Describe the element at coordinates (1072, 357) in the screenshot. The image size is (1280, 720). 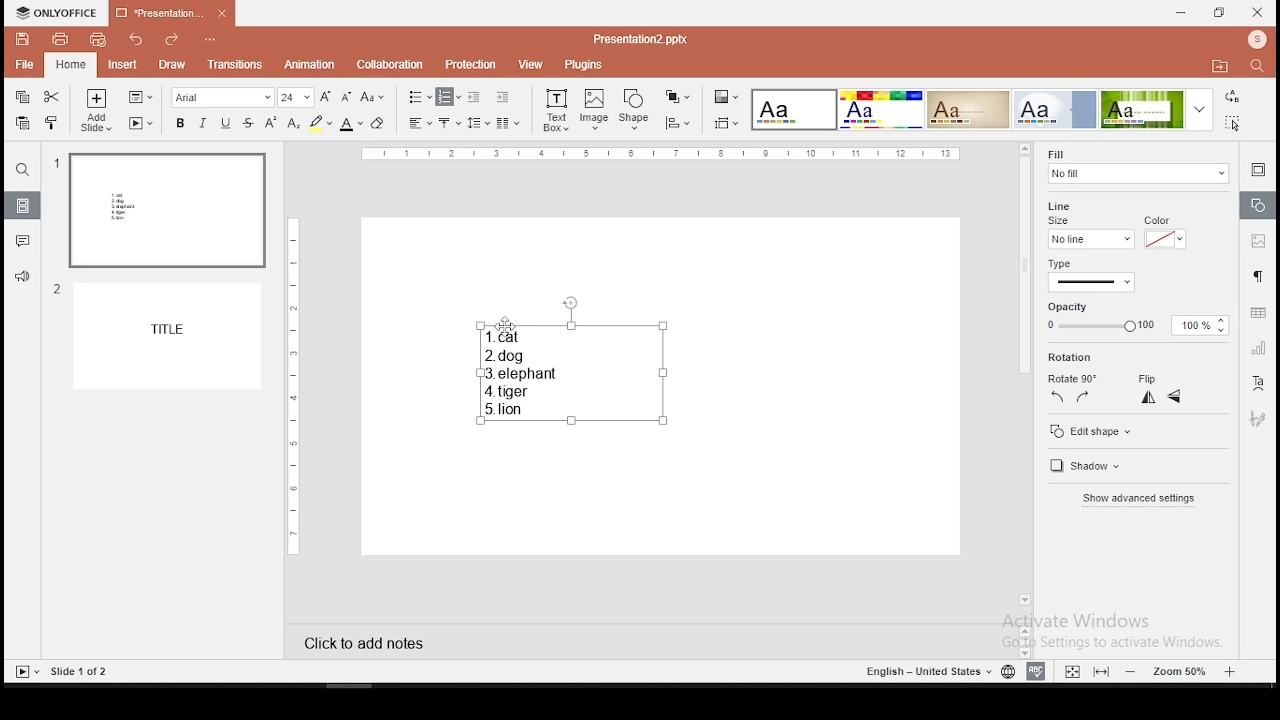
I see `rotation` at that location.